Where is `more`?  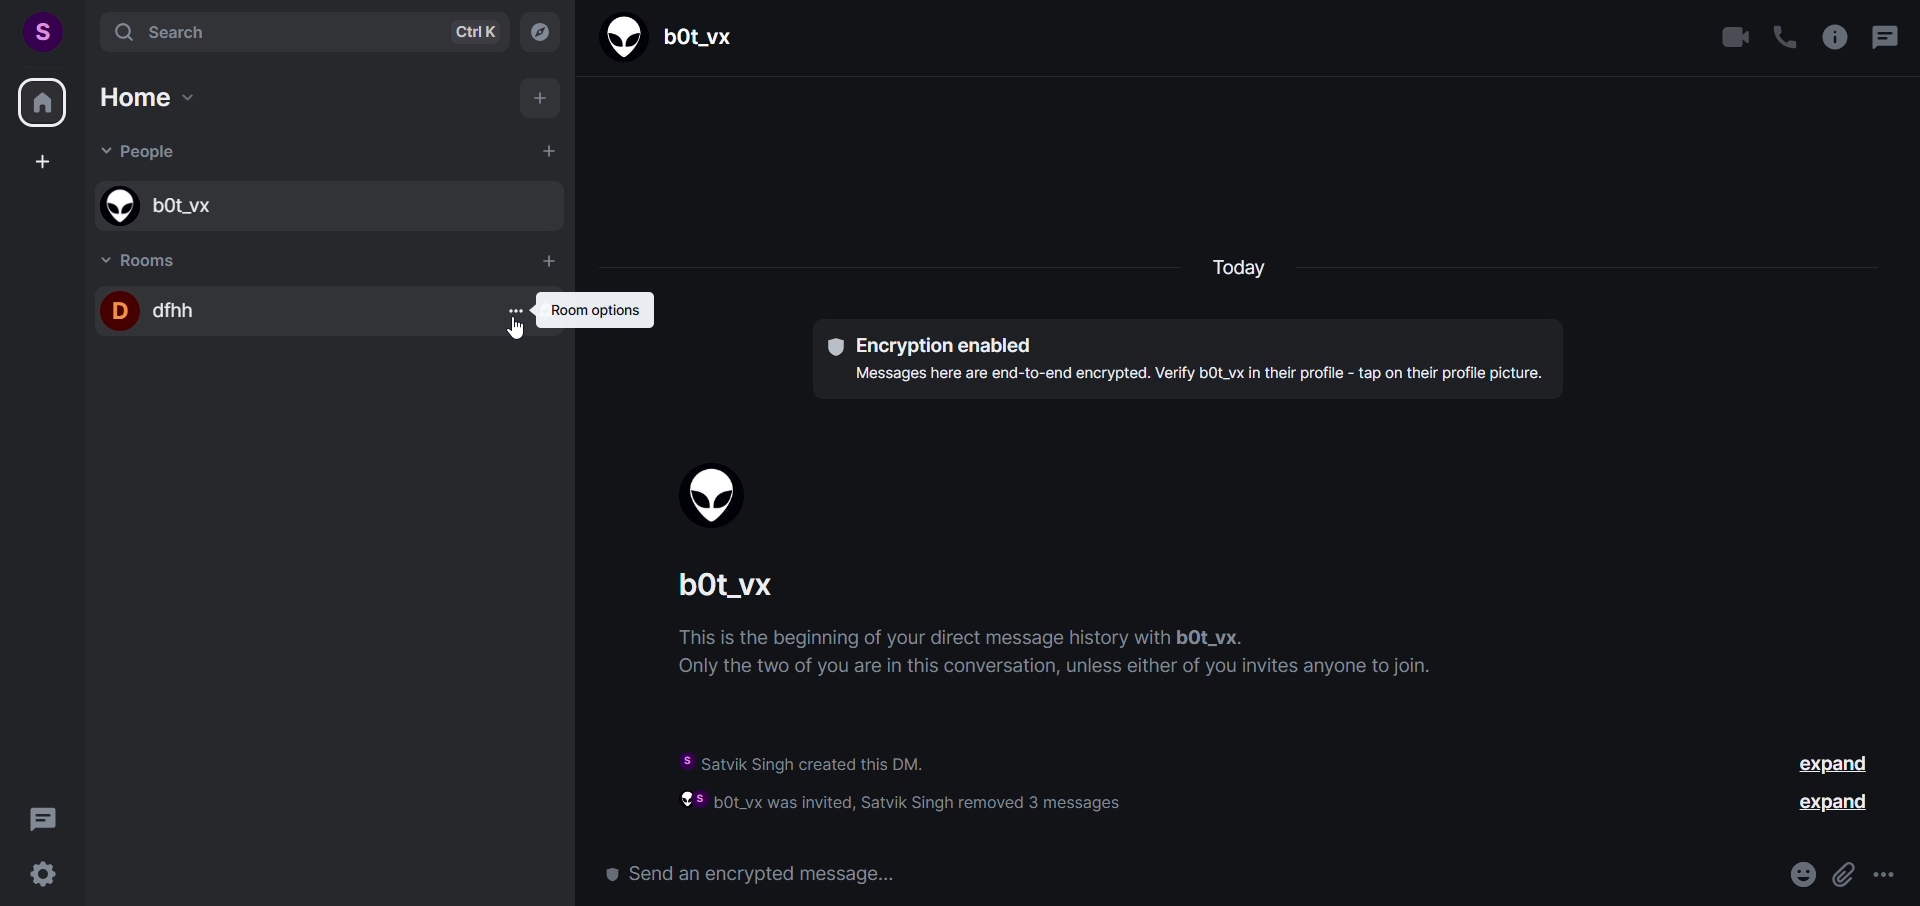 more is located at coordinates (1886, 876).